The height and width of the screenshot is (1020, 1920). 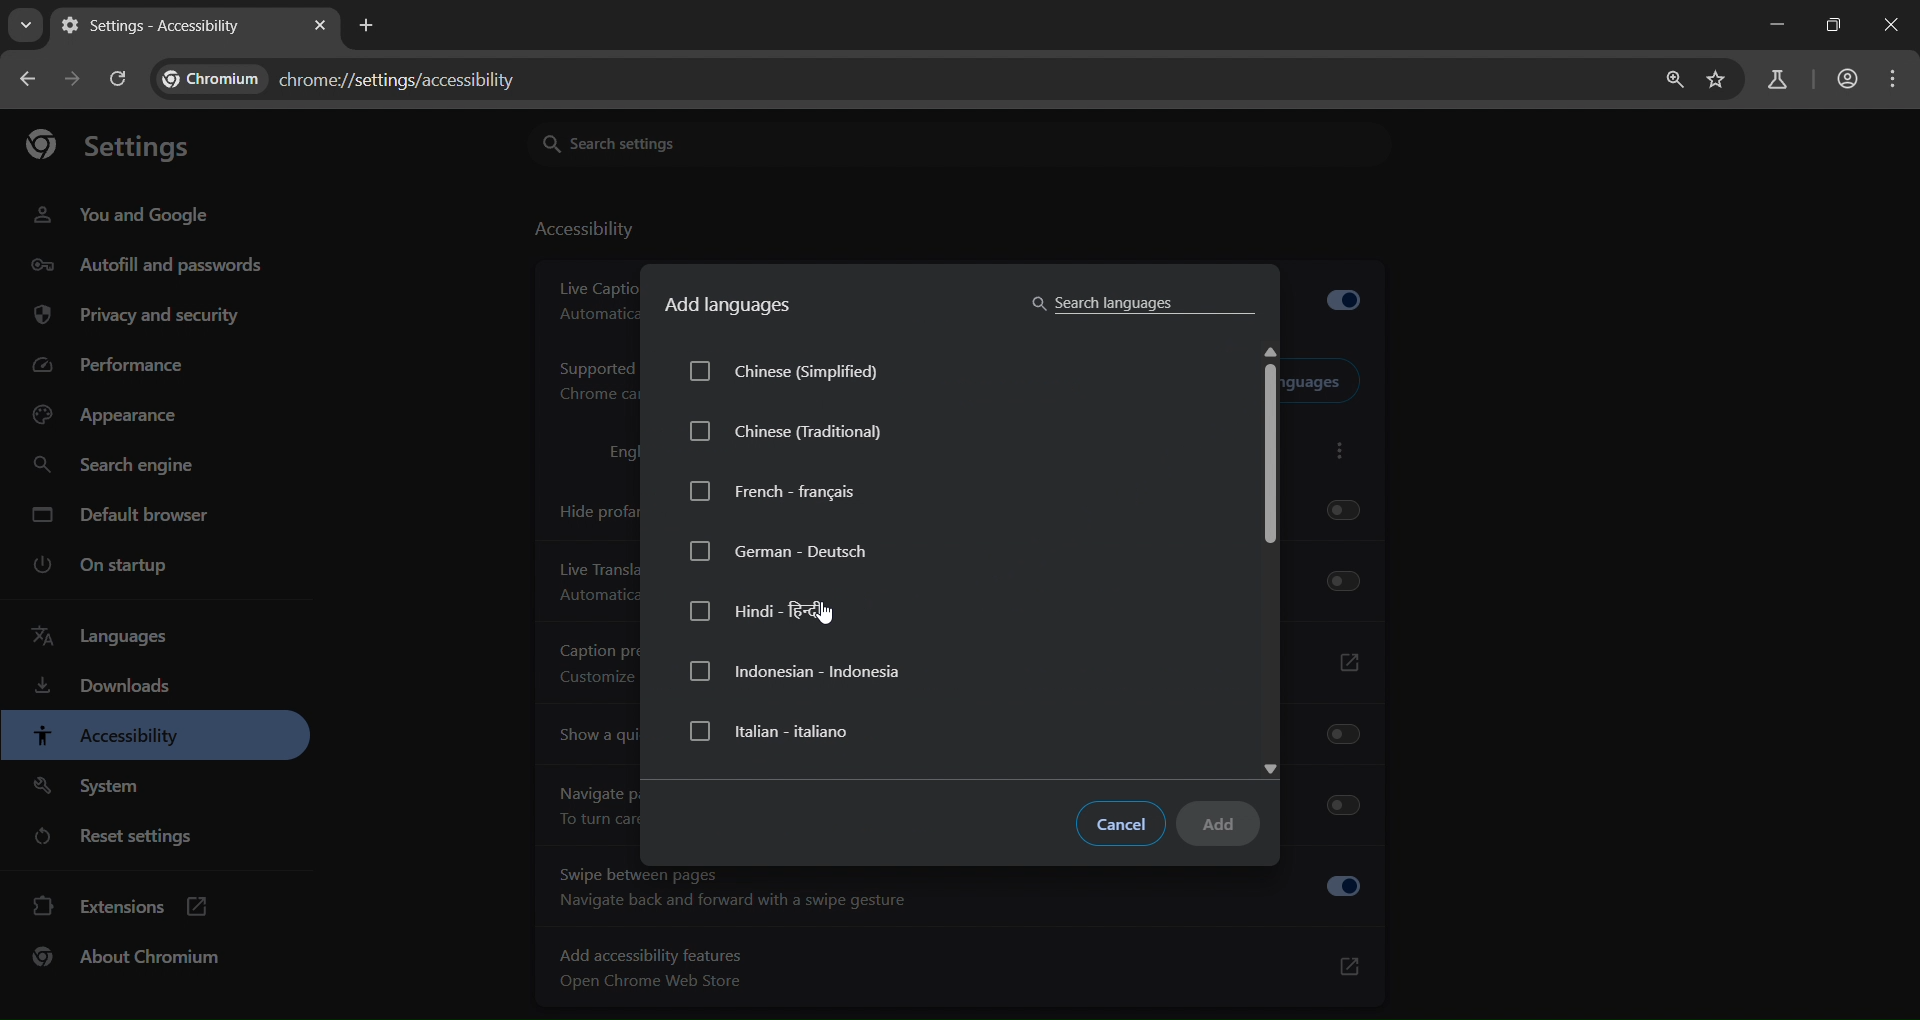 What do you see at coordinates (797, 672) in the screenshot?
I see `indonesian - Indonesia` at bounding box center [797, 672].